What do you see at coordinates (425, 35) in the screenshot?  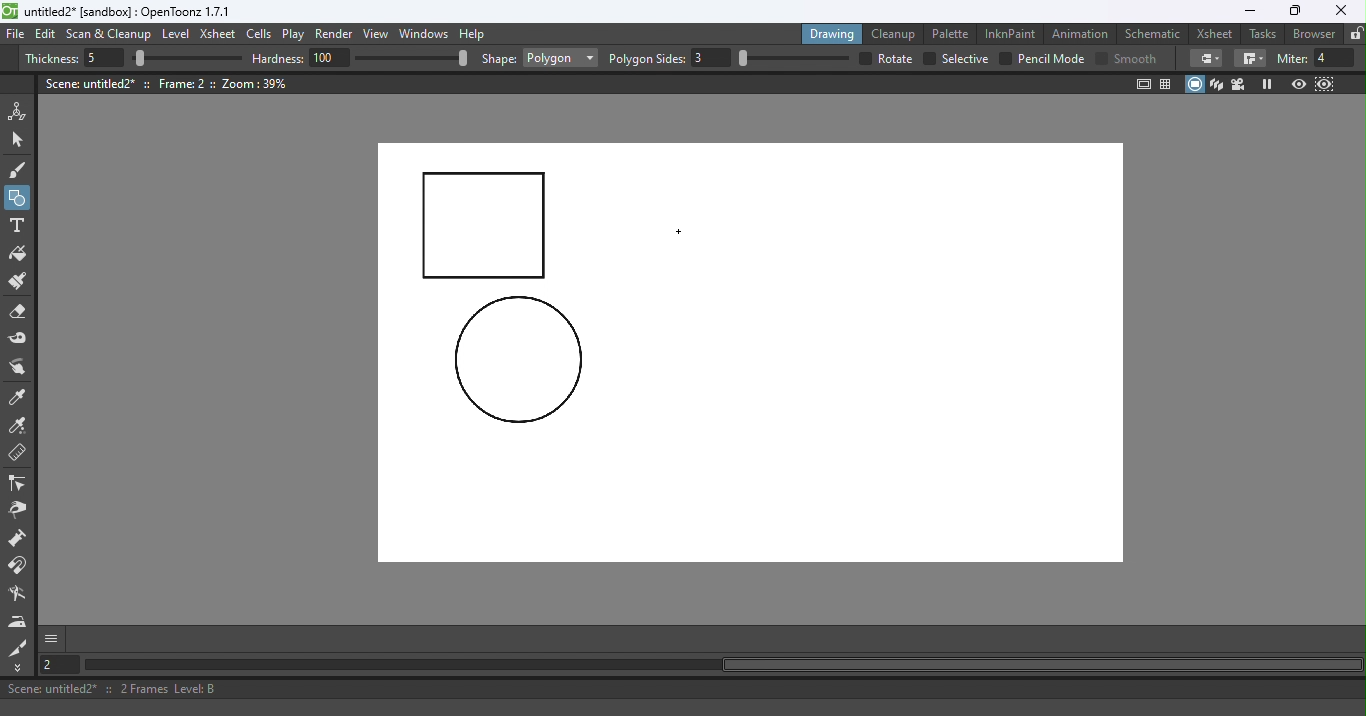 I see `Windows` at bounding box center [425, 35].